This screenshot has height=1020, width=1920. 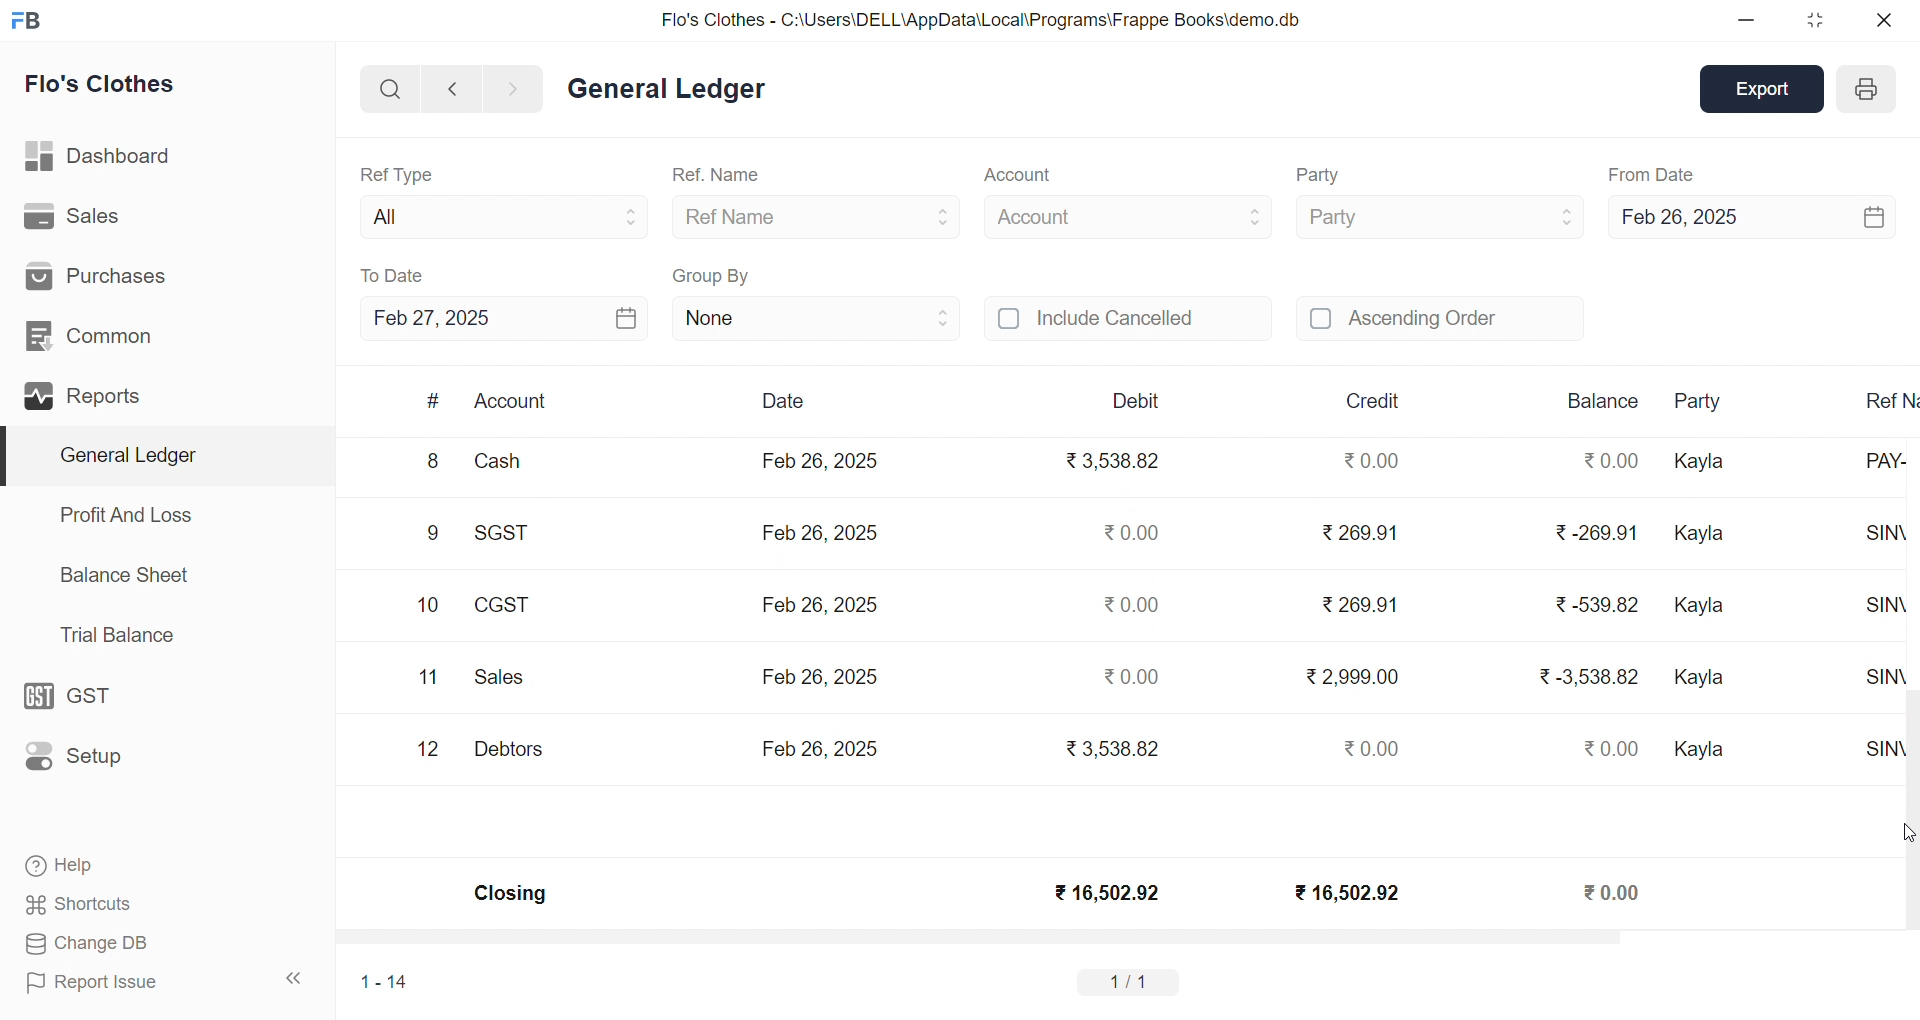 What do you see at coordinates (820, 601) in the screenshot?
I see `Feb 26, 2025` at bounding box center [820, 601].